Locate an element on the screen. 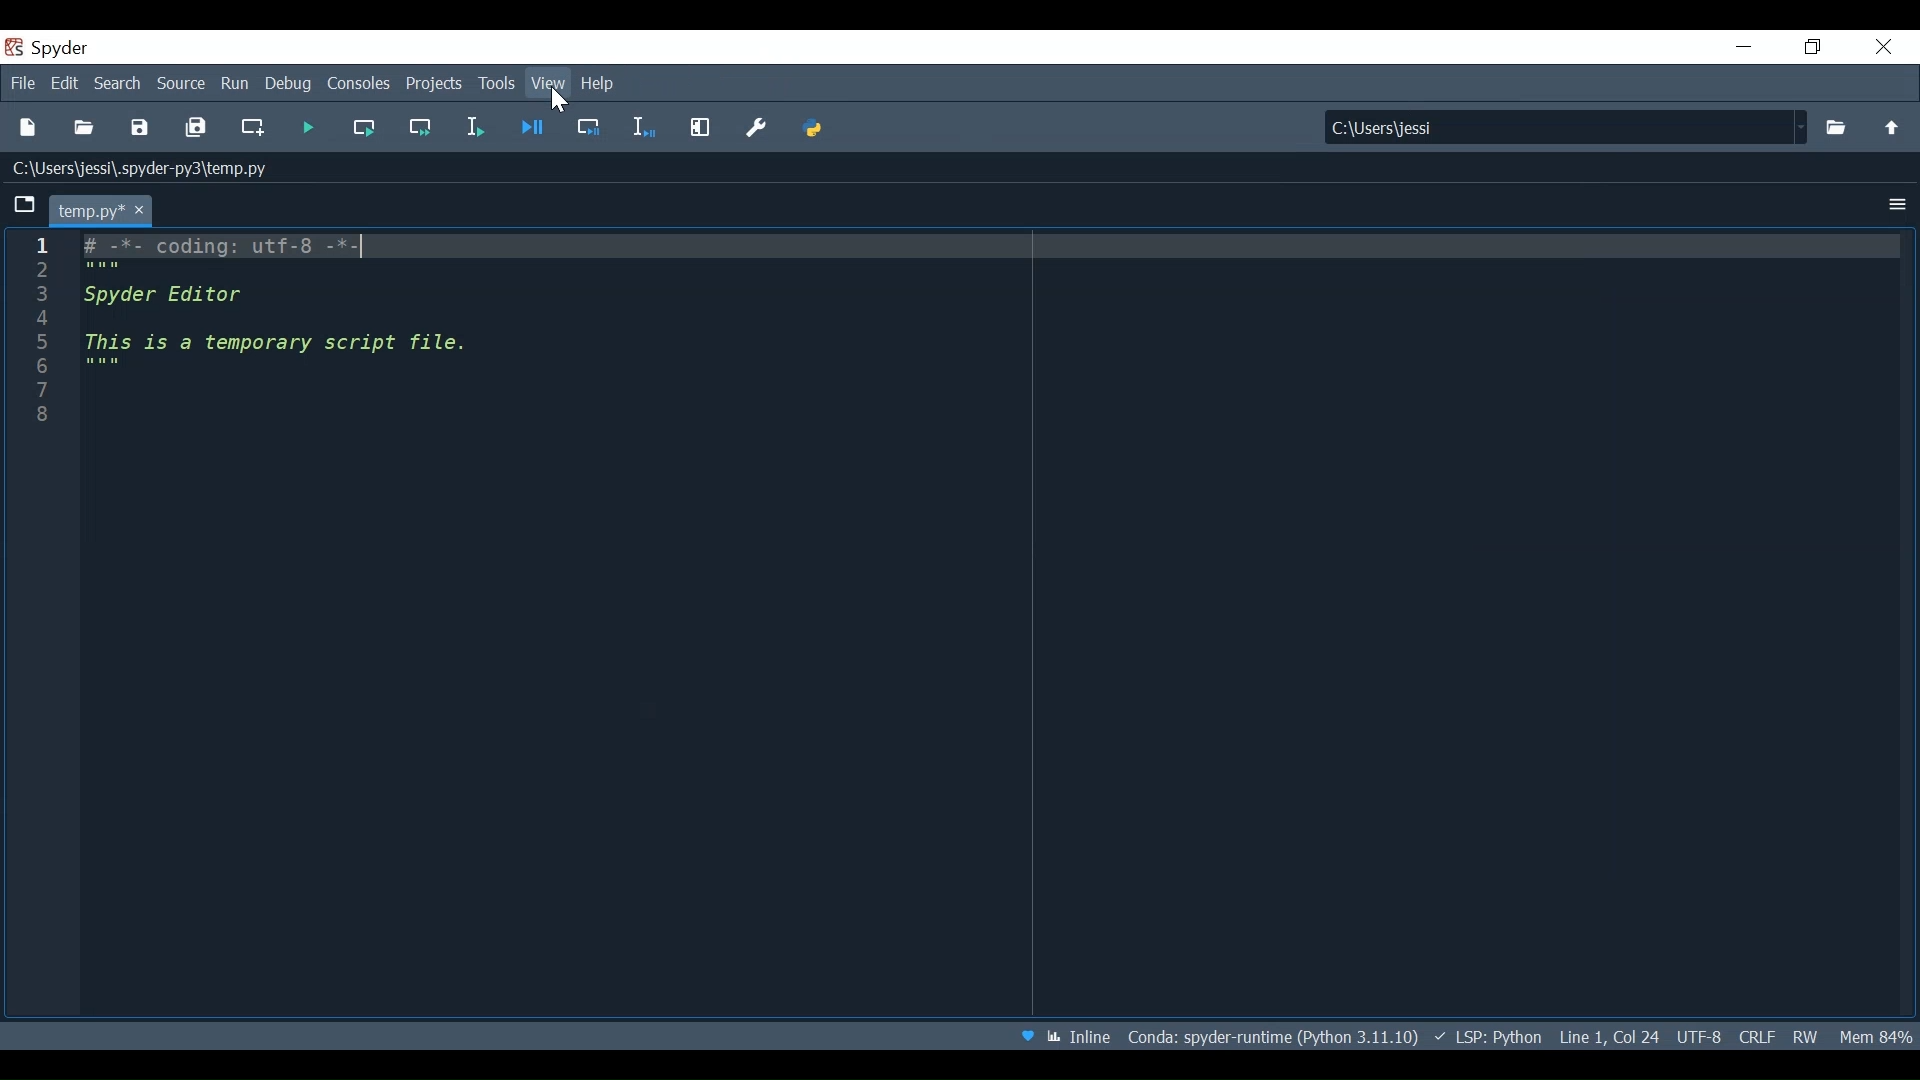  Save All current file is located at coordinates (195, 130).